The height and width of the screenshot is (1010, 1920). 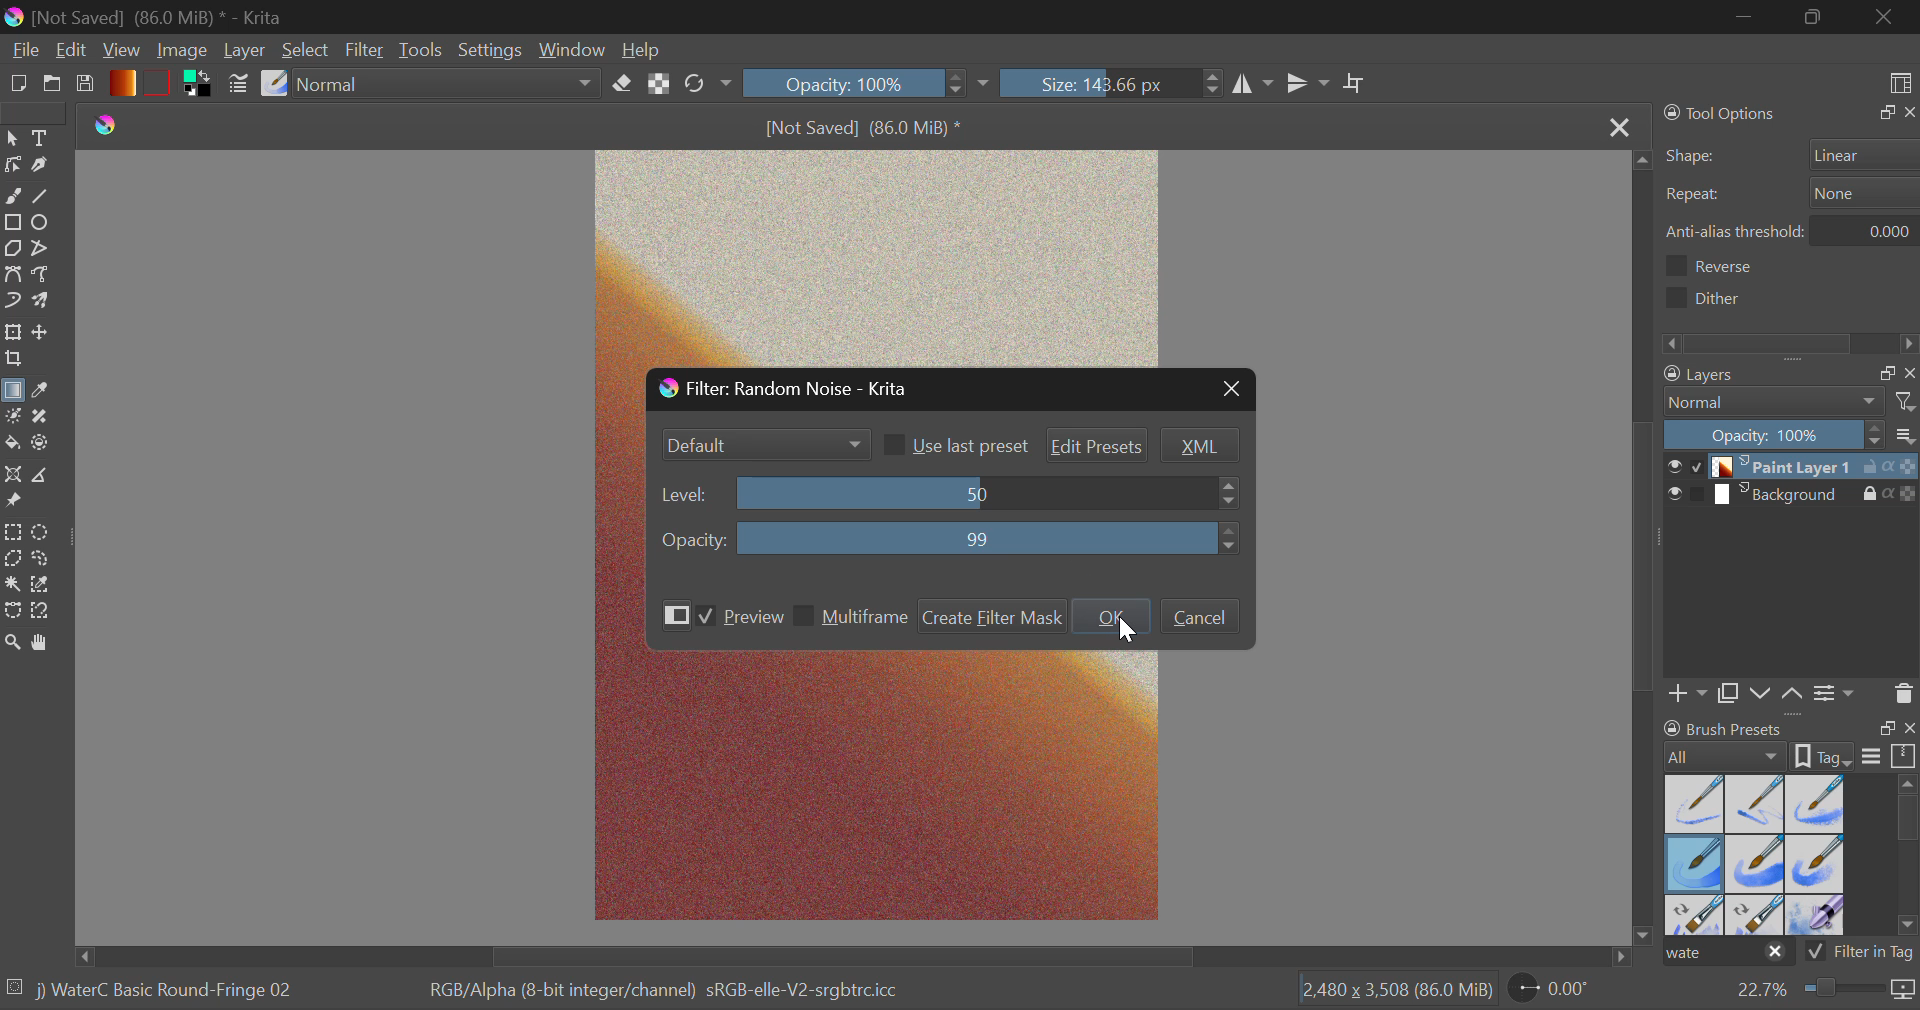 I want to click on New, so click(x=18, y=84).